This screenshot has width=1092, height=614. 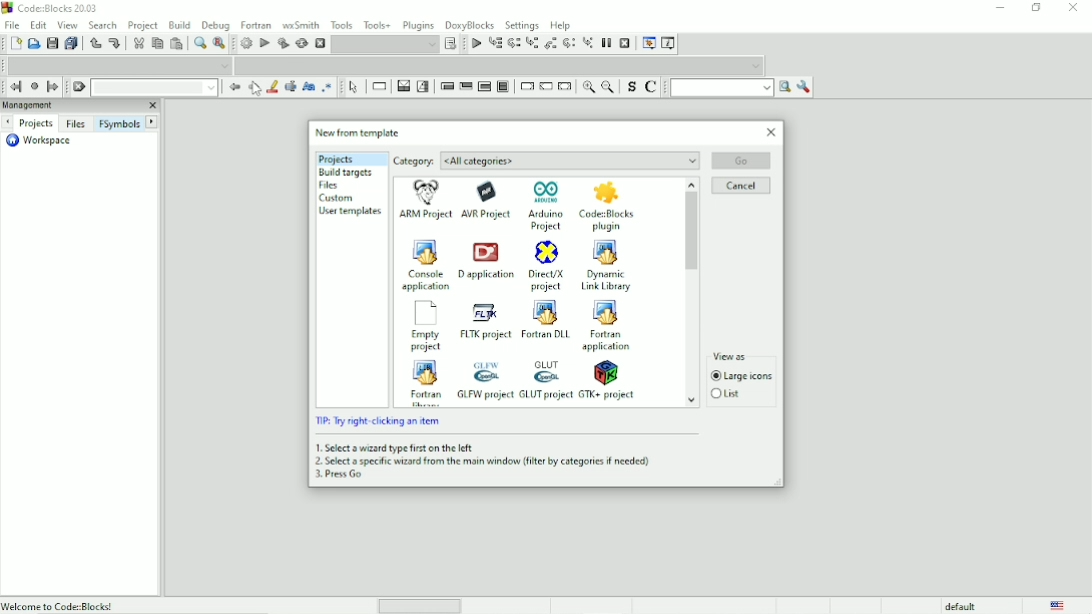 I want to click on Build, so click(x=246, y=42).